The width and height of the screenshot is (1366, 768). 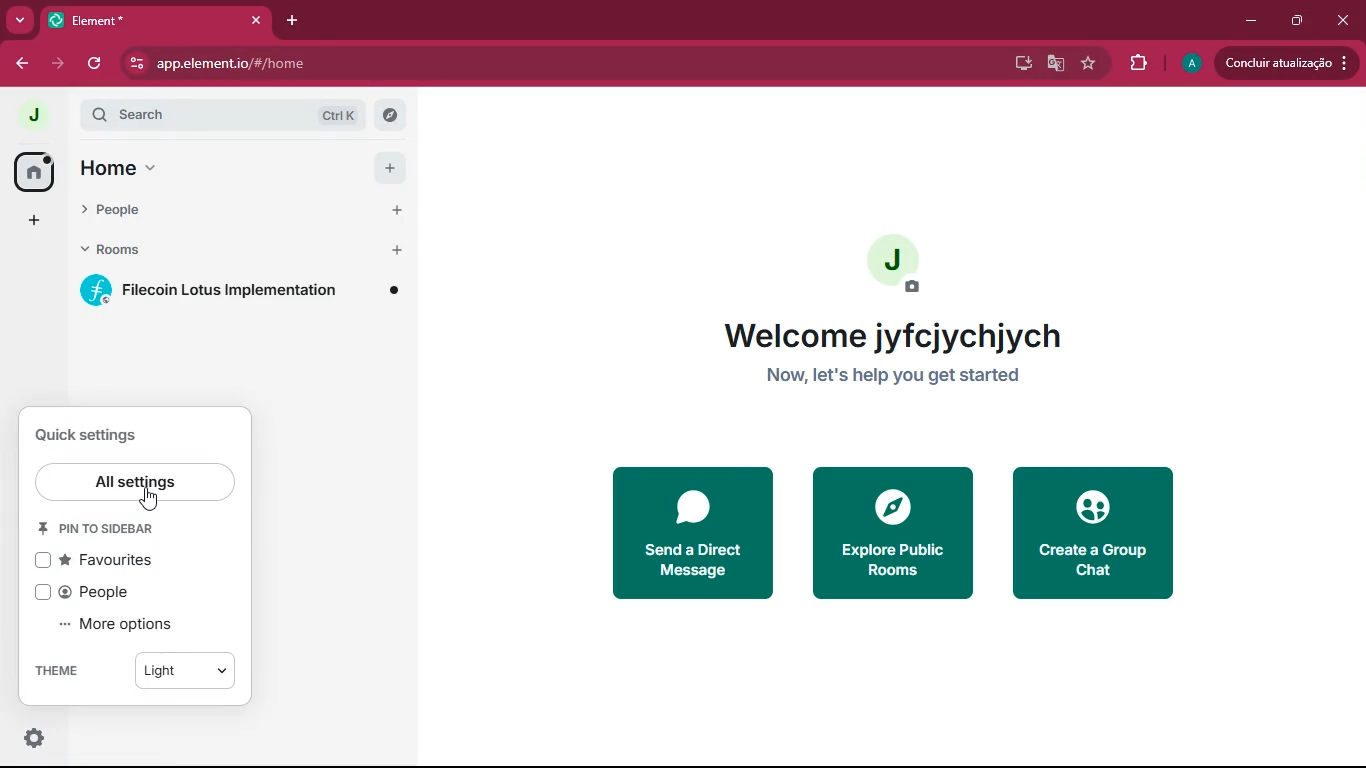 What do you see at coordinates (124, 625) in the screenshot?
I see `more options` at bounding box center [124, 625].